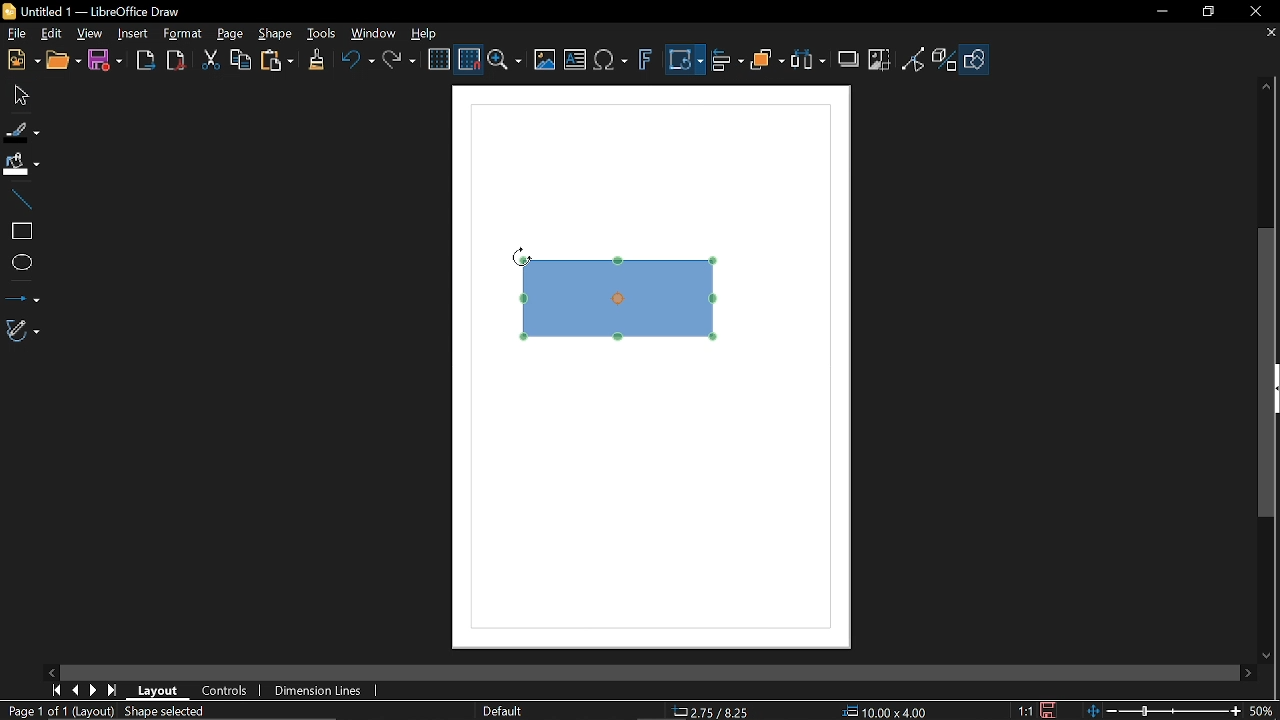 The image size is (1280, 720). Describe the element at coordinates (808, 61) in the screenshot. I see `Selelct t least three objects to distribute` at that location.